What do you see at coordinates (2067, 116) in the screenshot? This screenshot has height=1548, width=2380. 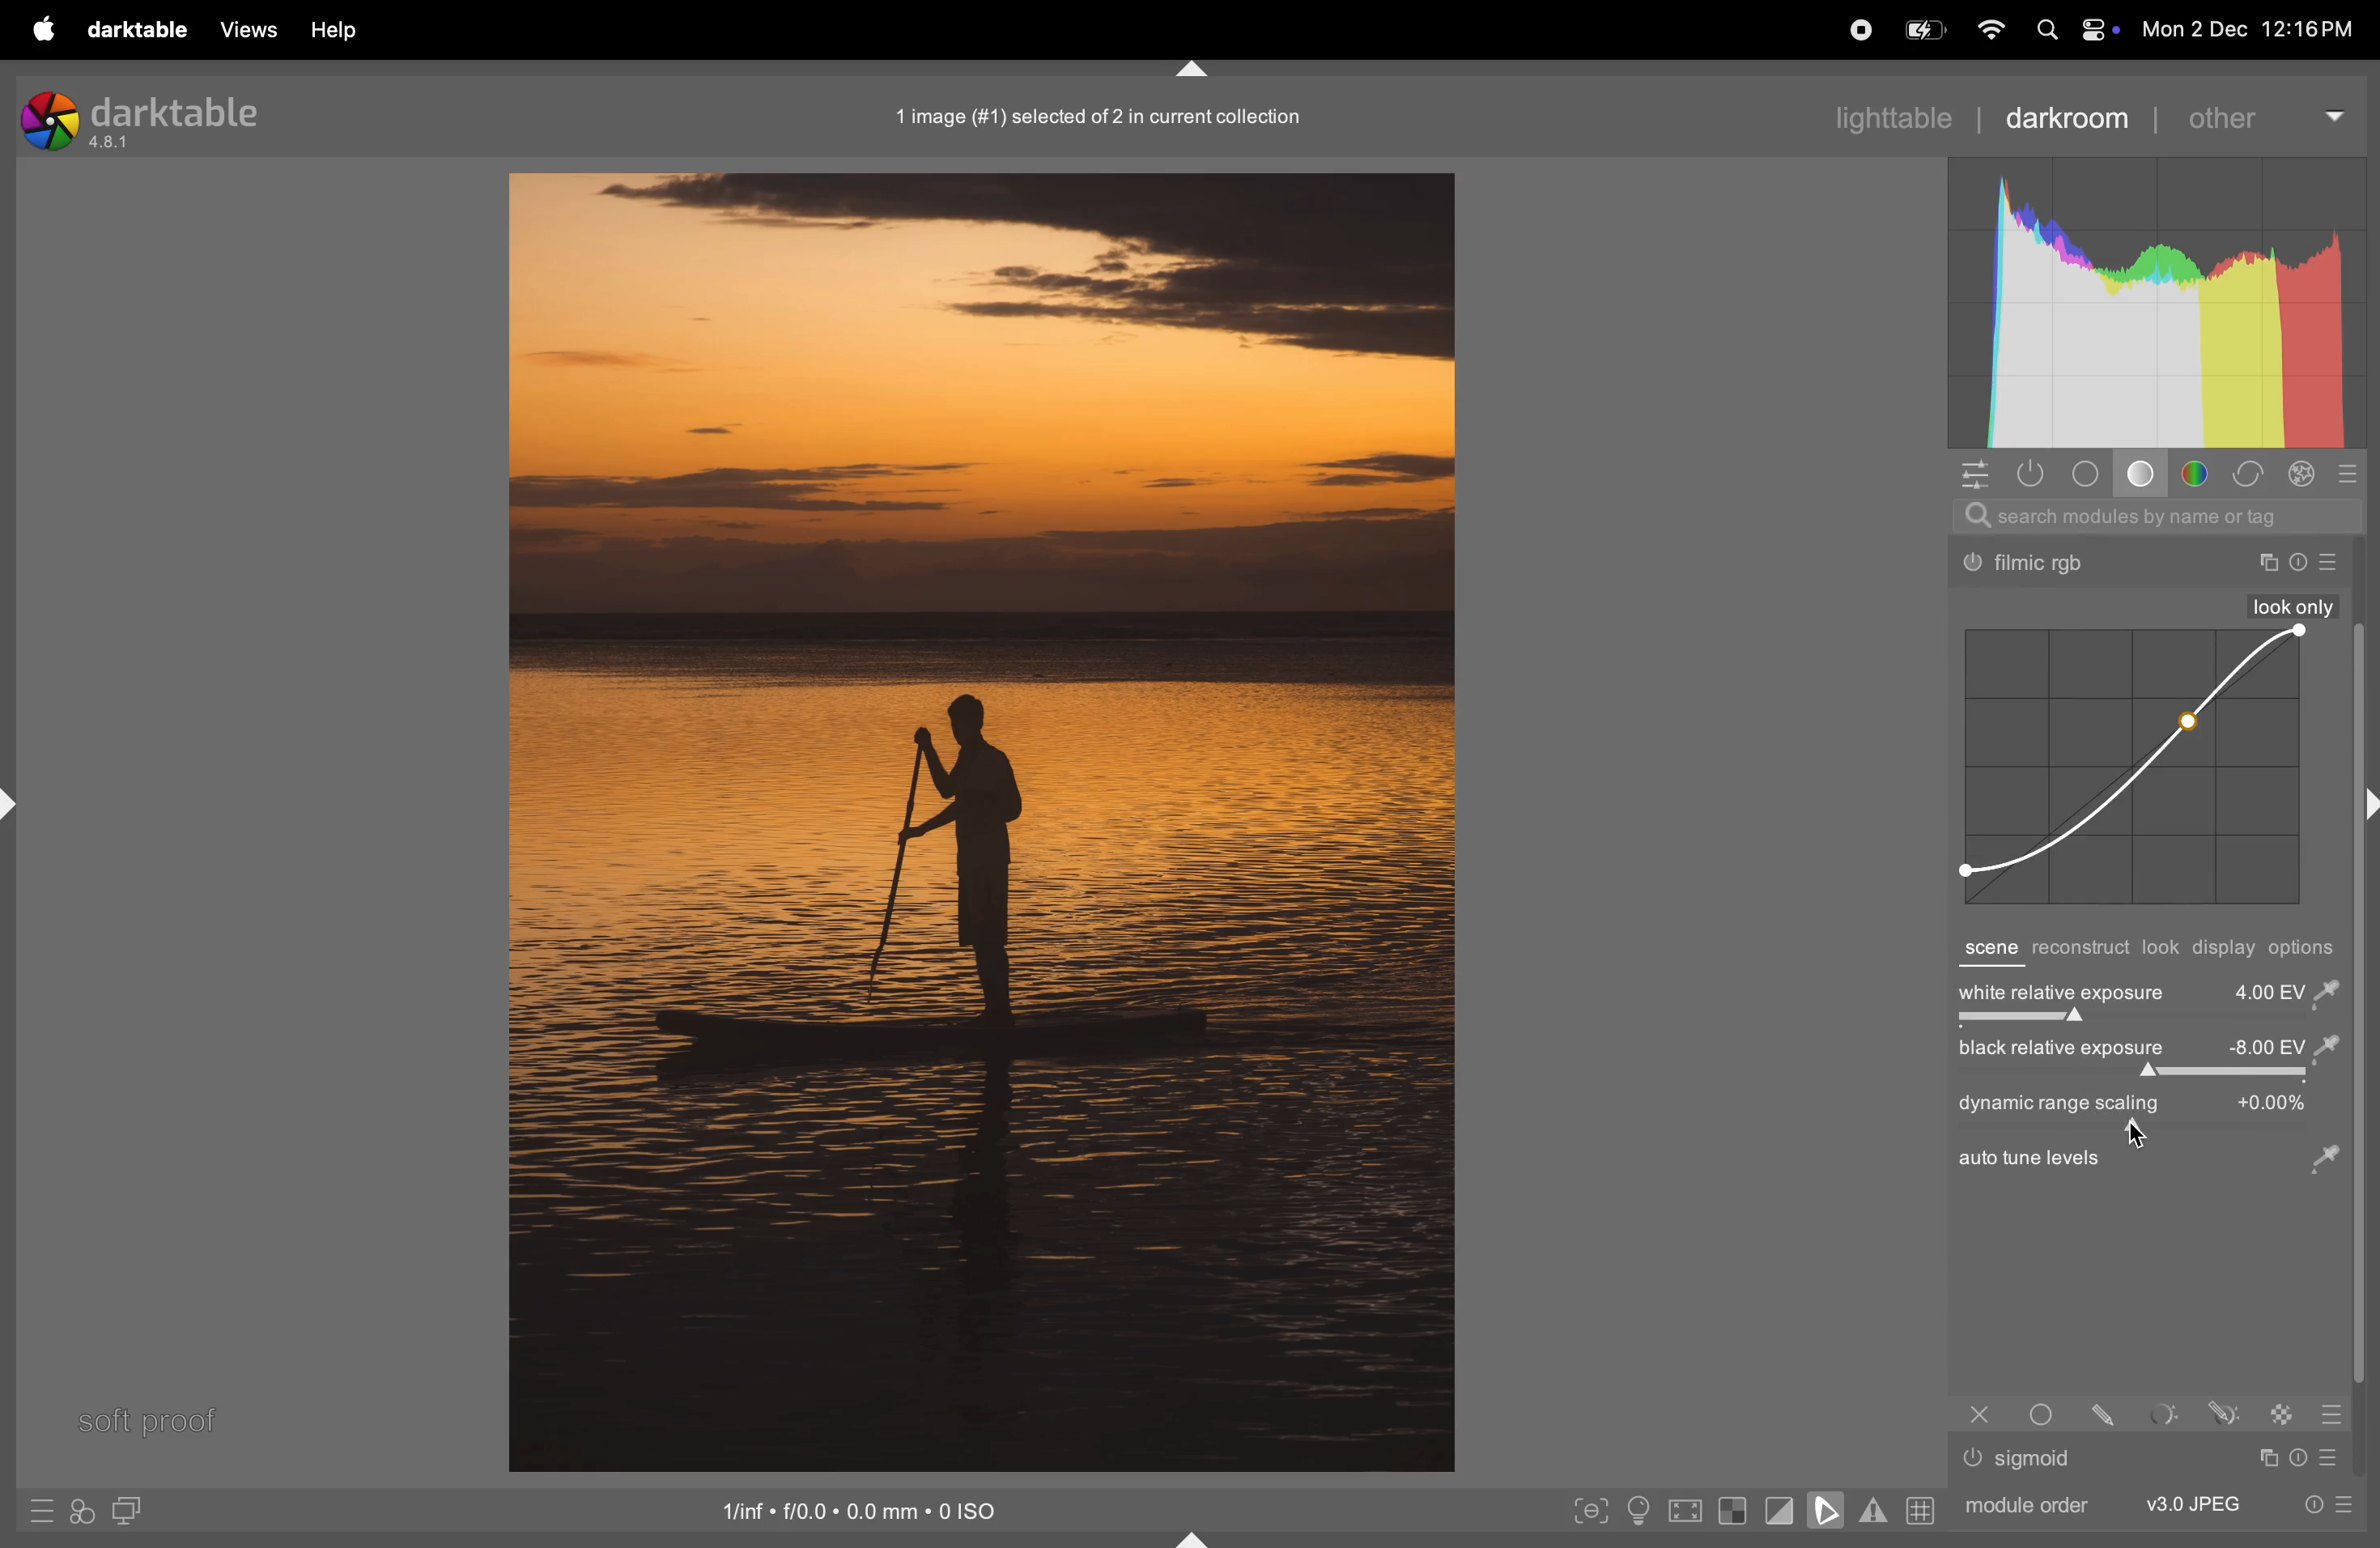 I see `darkroom` at bounding box center [2067, 116].